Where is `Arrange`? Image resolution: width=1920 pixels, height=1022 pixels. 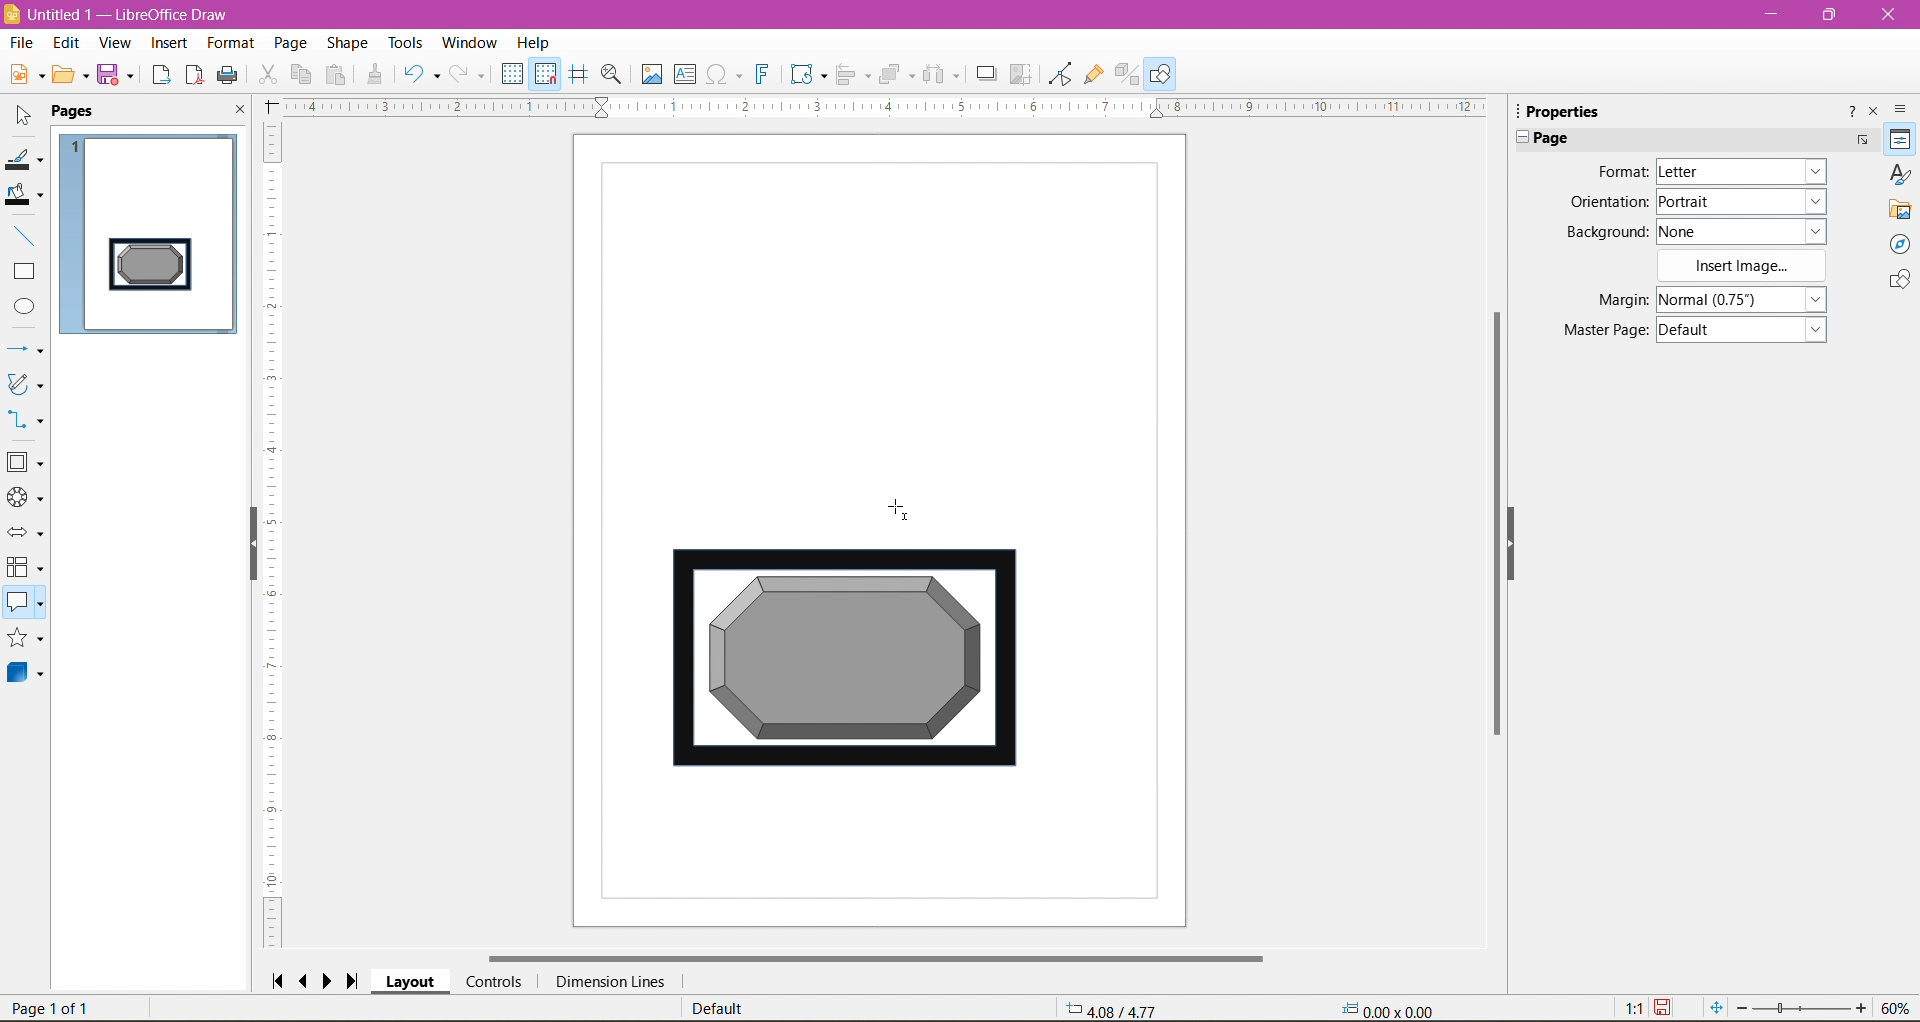
Arrange is located at coordinates (896, 72).